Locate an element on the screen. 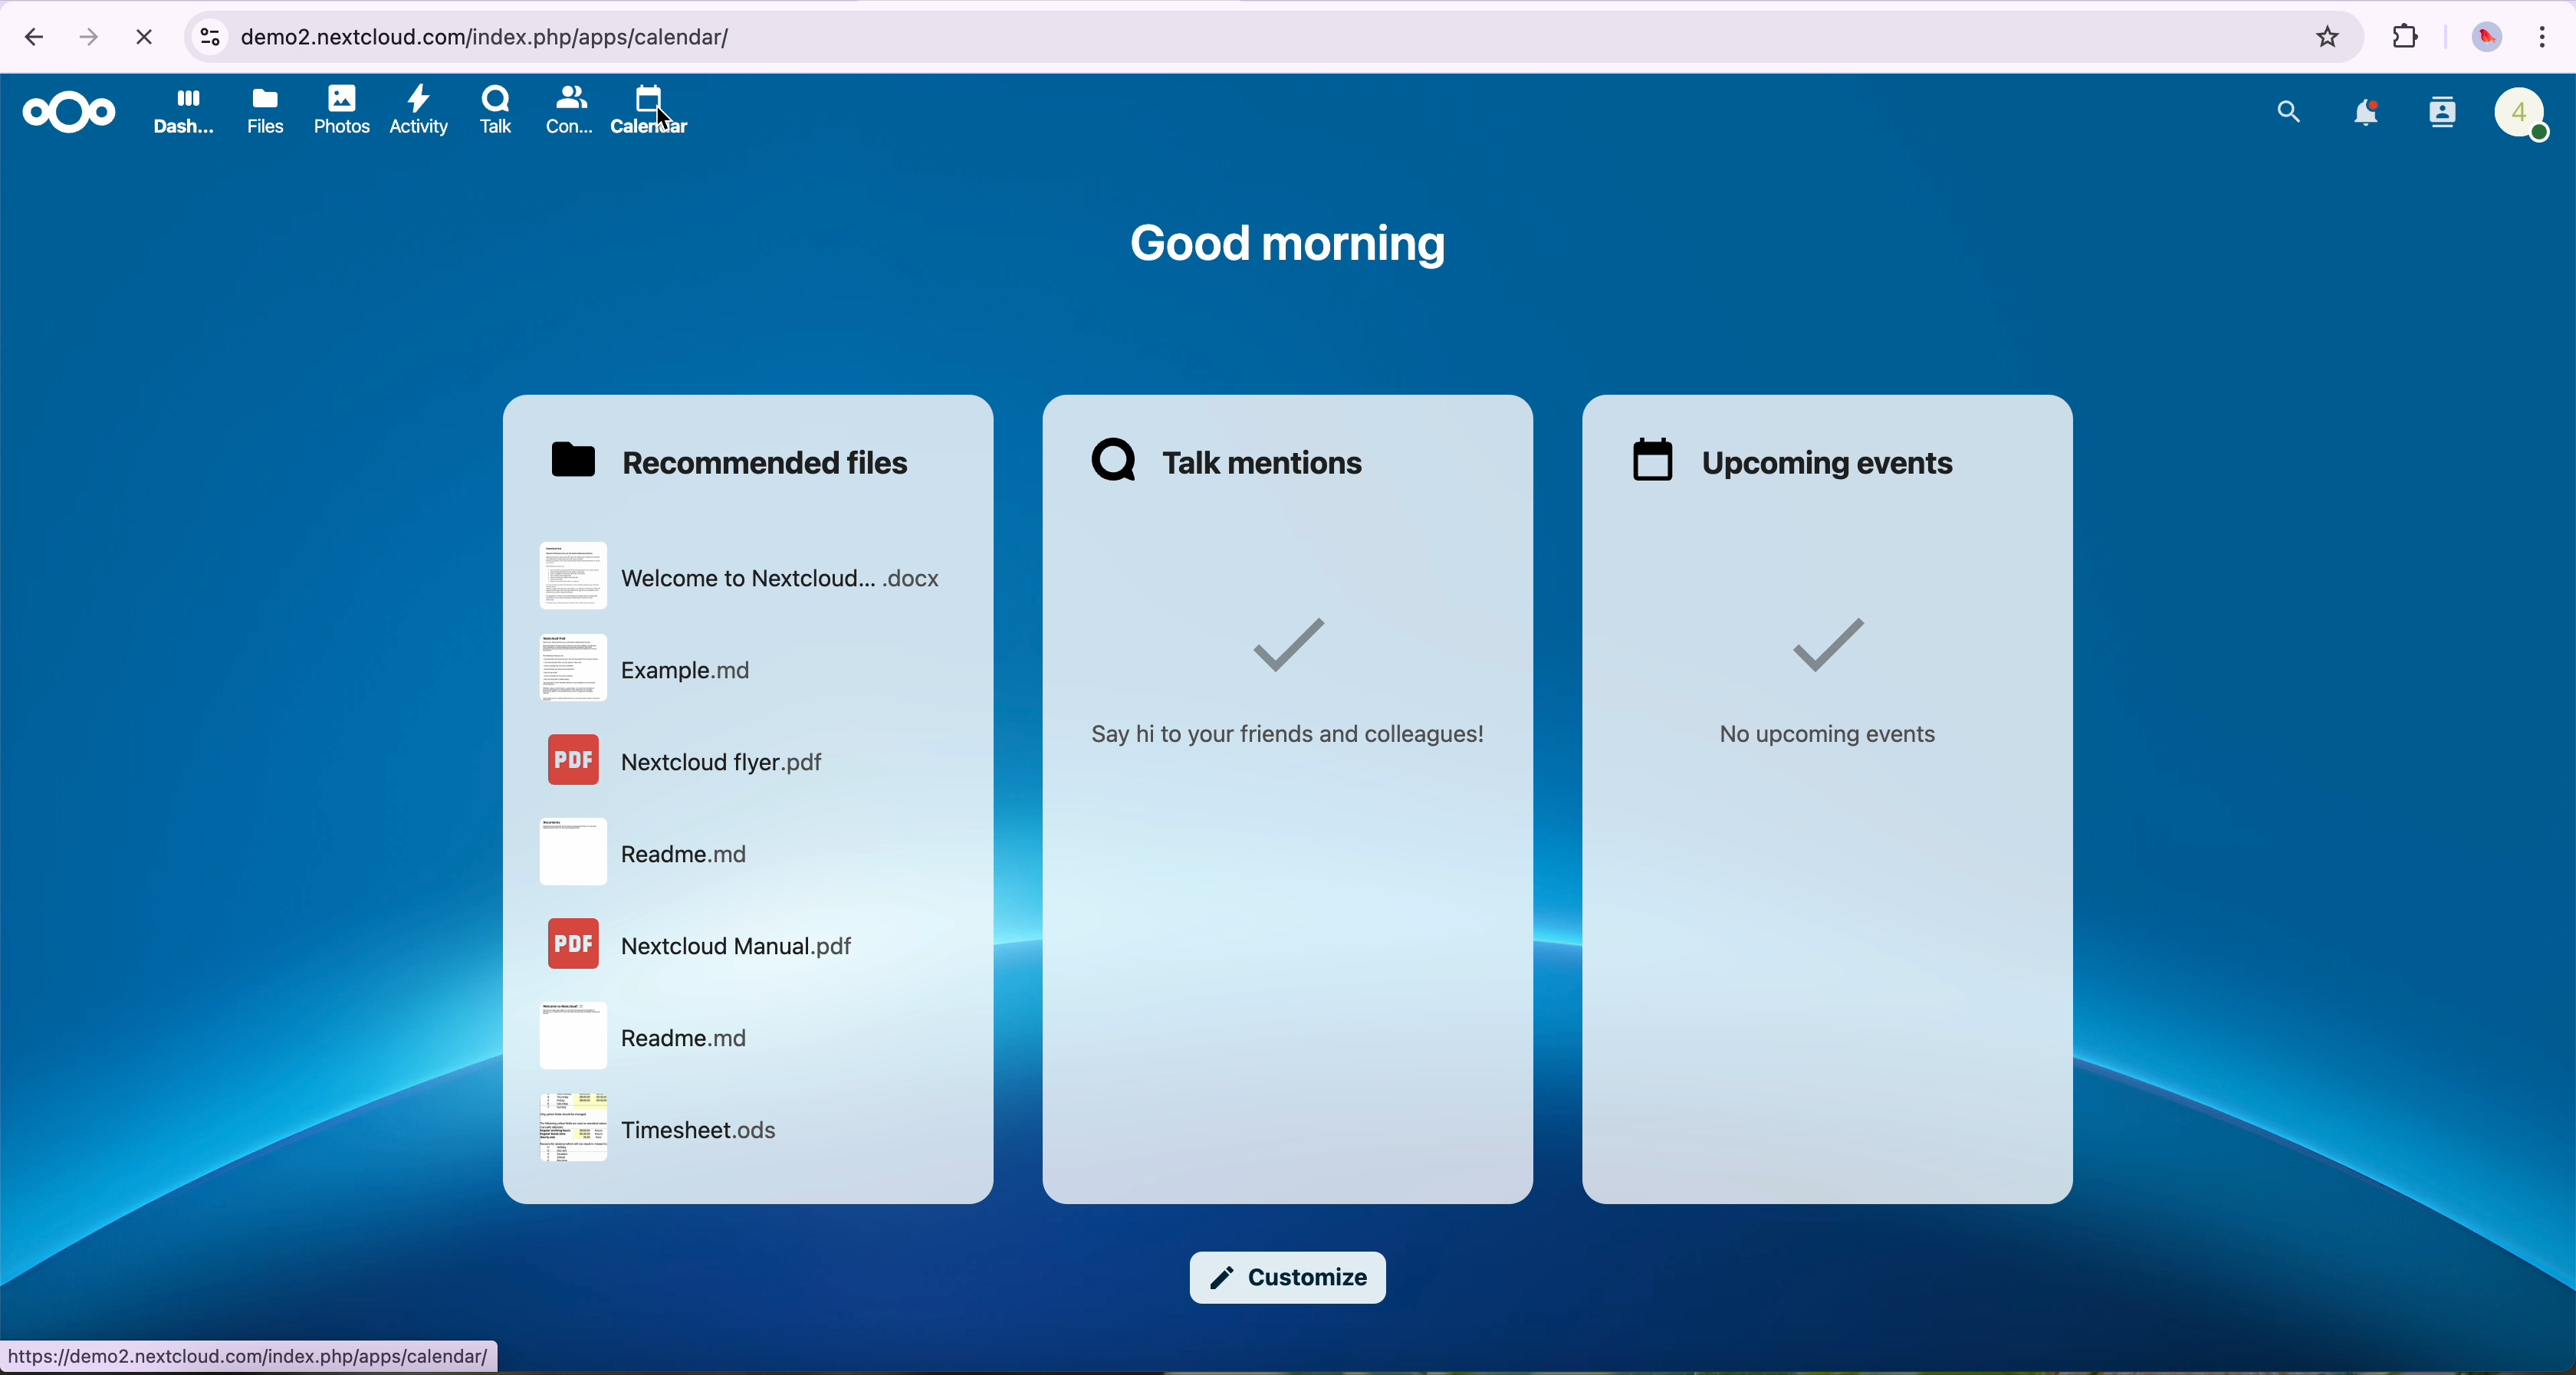 The height and width of the screenshot is (1375, 2576). file is located at coordinates (636, 1037).